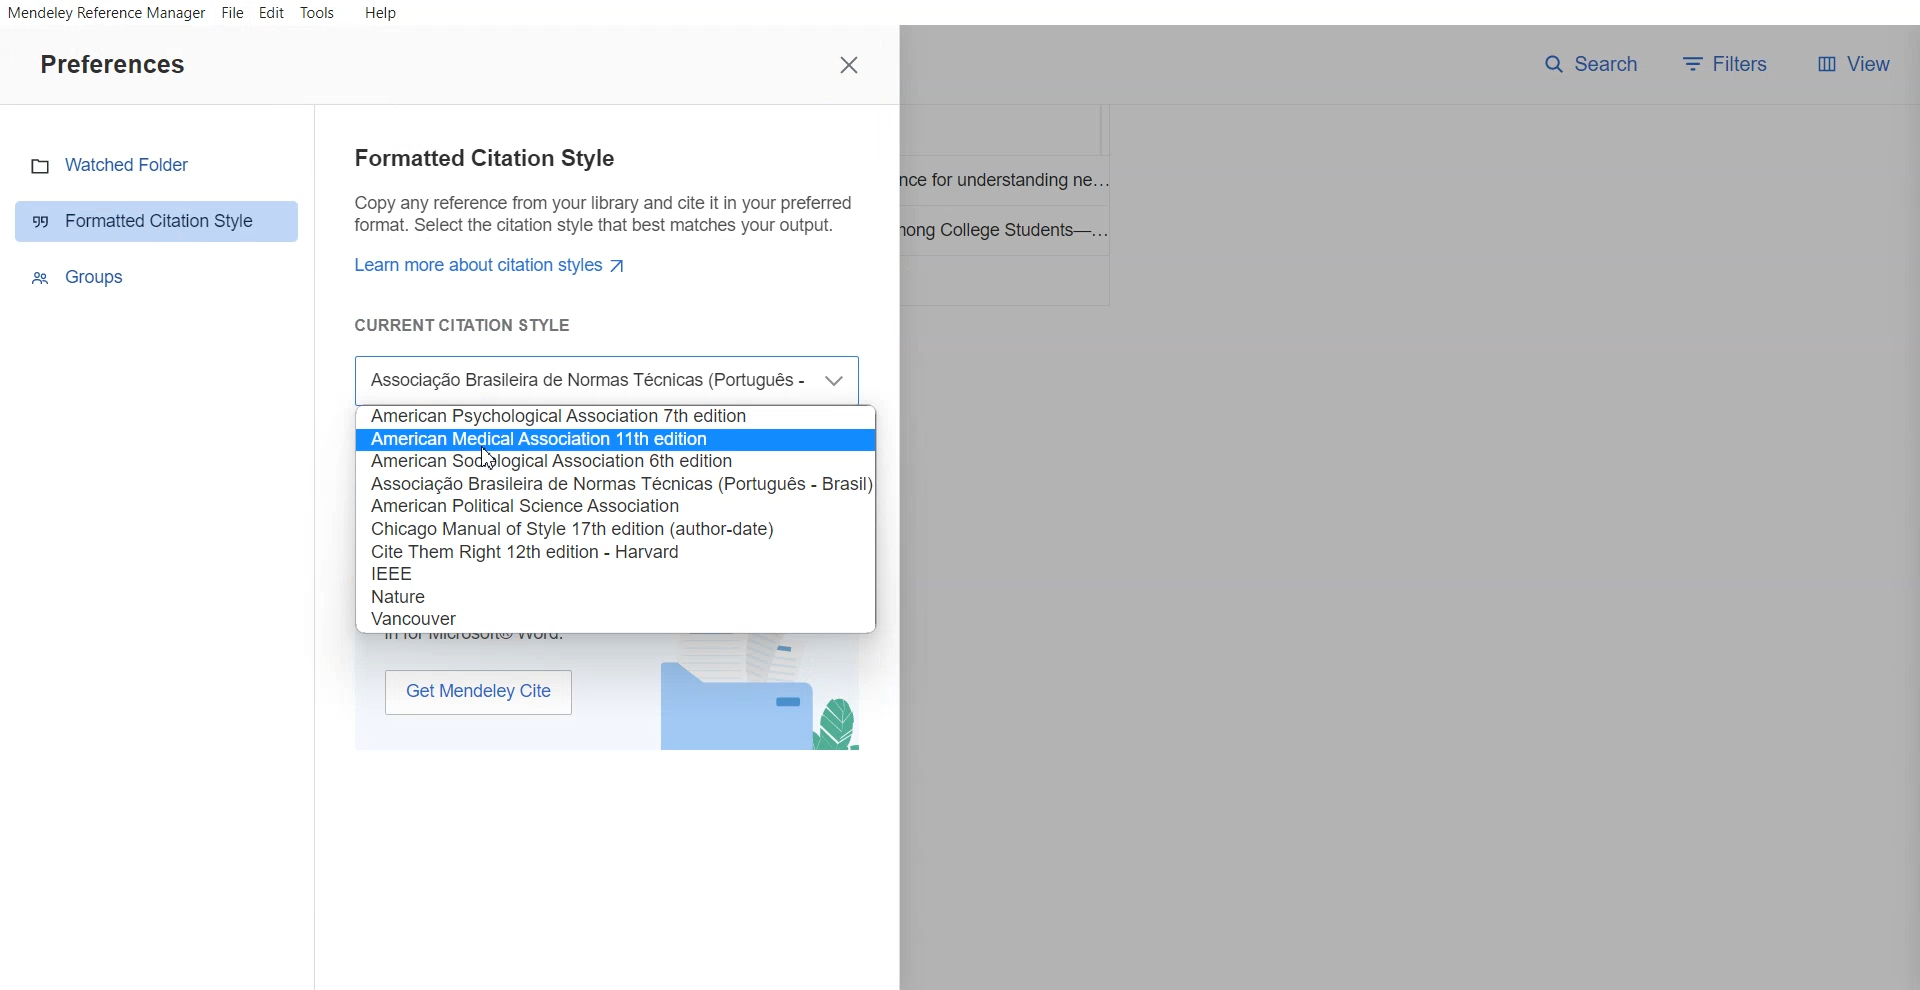 The height and width of the screenshot is (990, 1920). Describe the element at coordinates (576, 530) in the screenshot. I see `Citation` at that location.